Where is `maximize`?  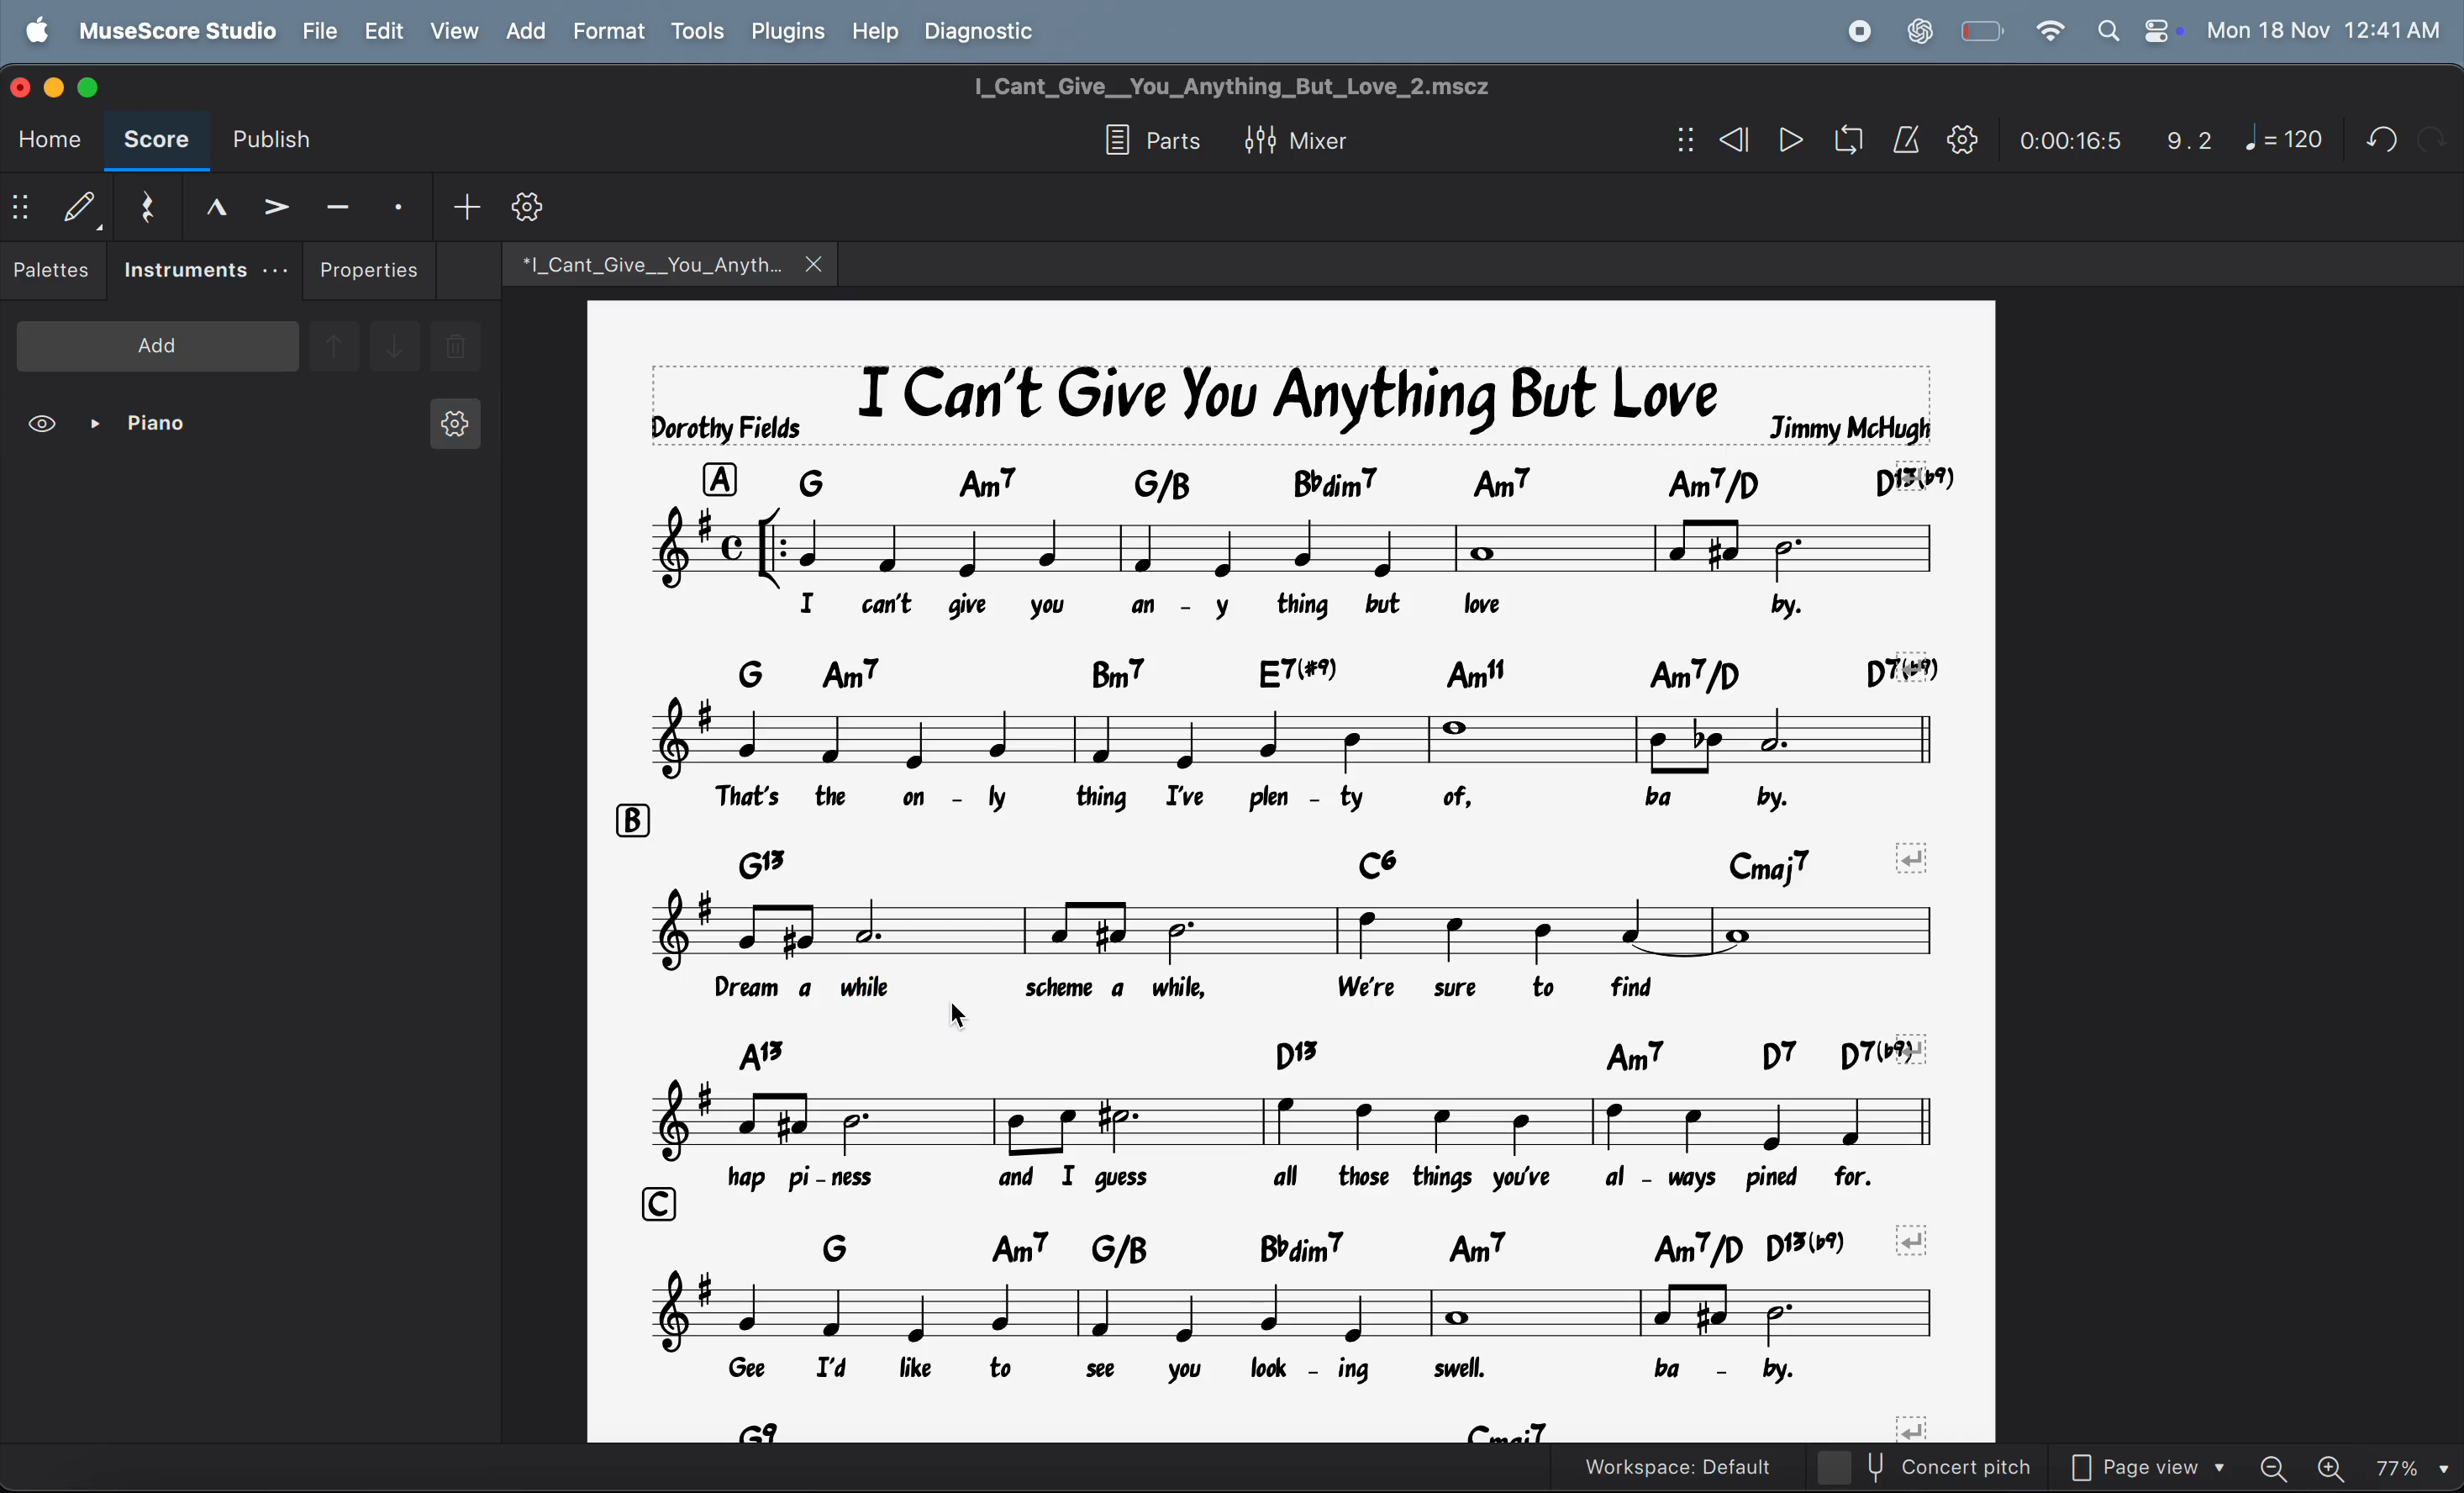
maximize is located at coordinates (98, 87).